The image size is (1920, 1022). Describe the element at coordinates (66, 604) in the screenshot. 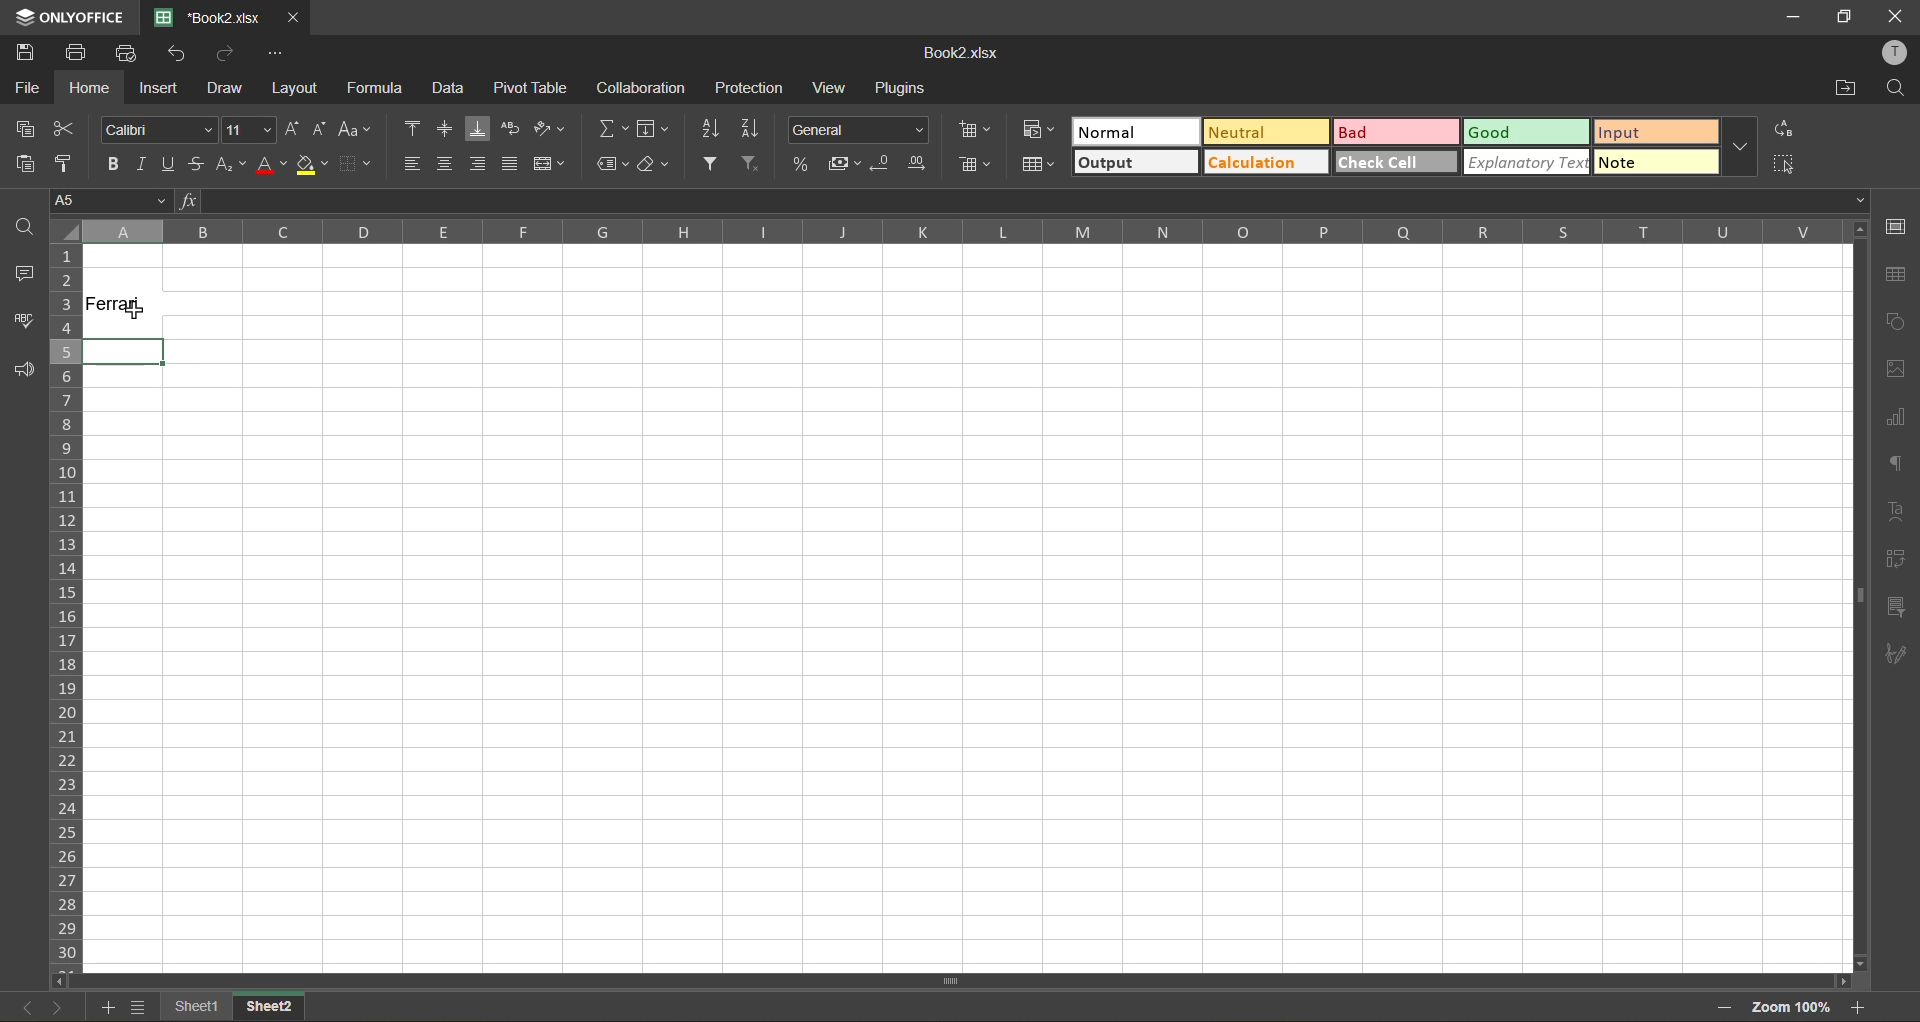

I see `row numbers` at that location.